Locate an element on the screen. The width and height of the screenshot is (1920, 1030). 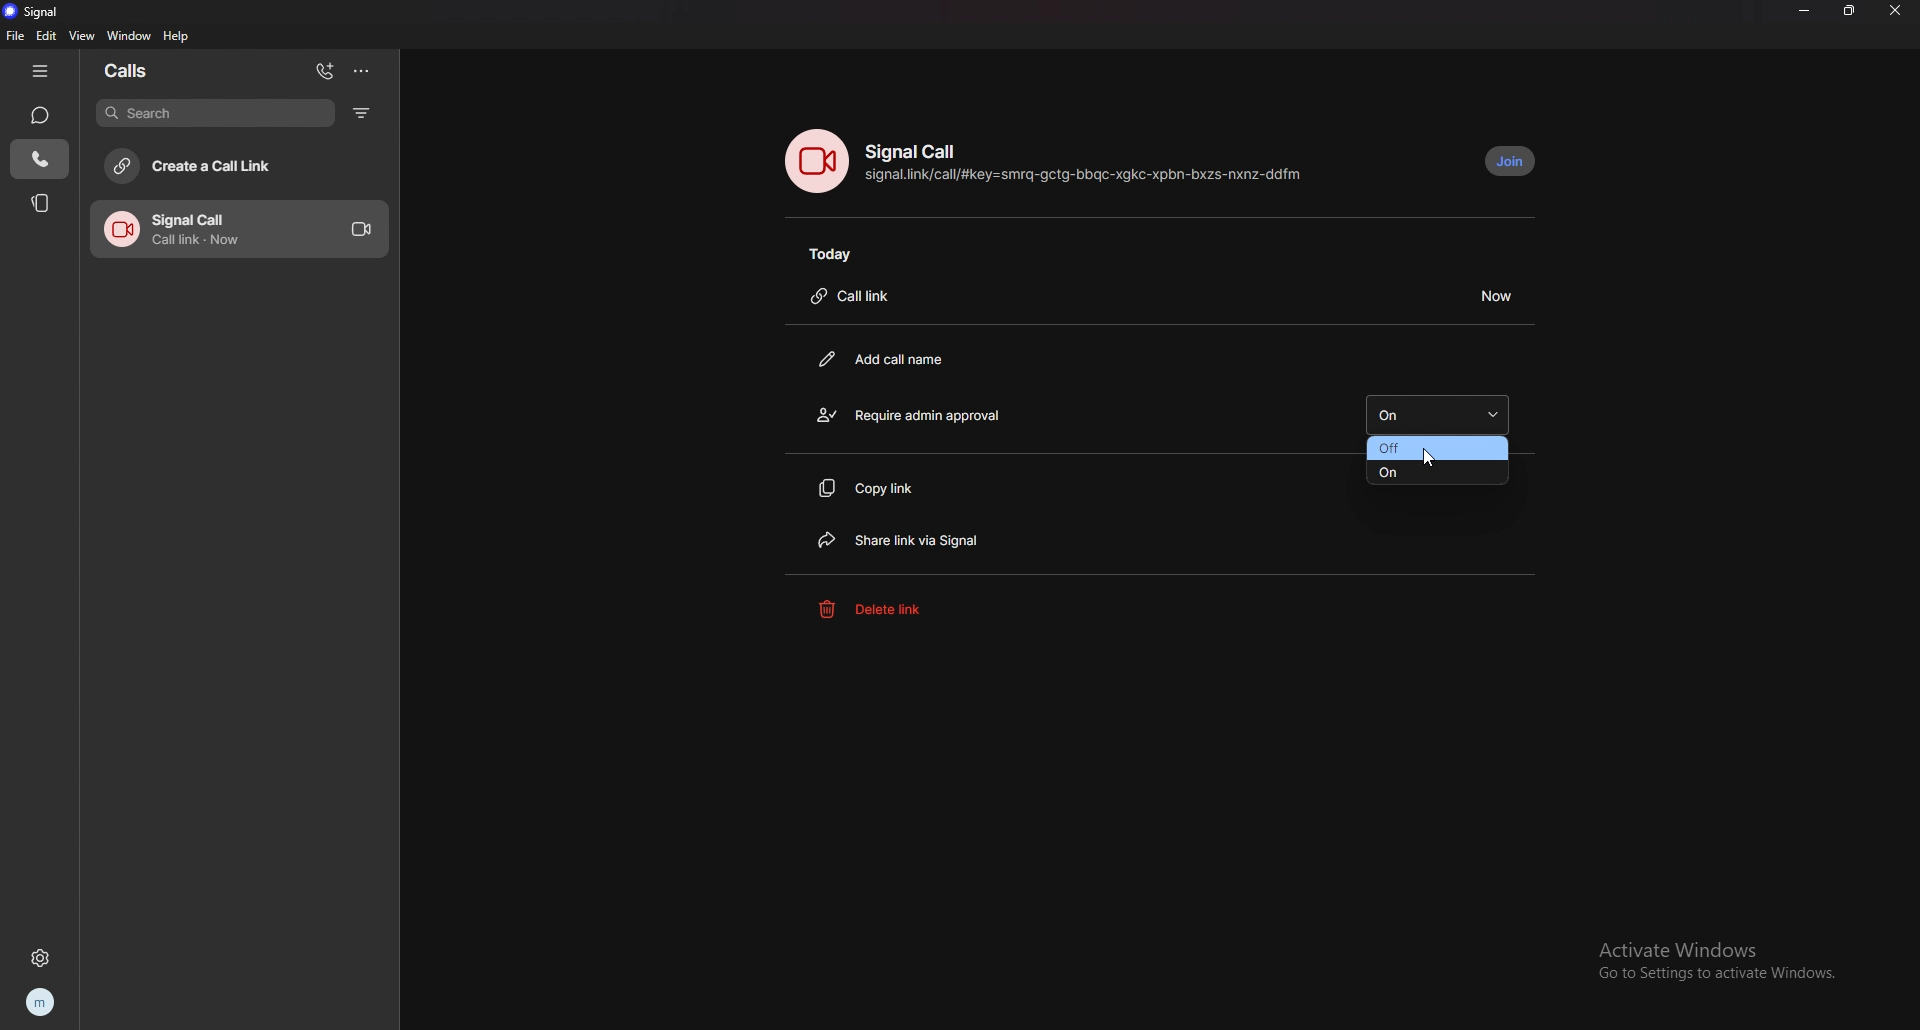
create a call link is located at coordinates (236, 166).